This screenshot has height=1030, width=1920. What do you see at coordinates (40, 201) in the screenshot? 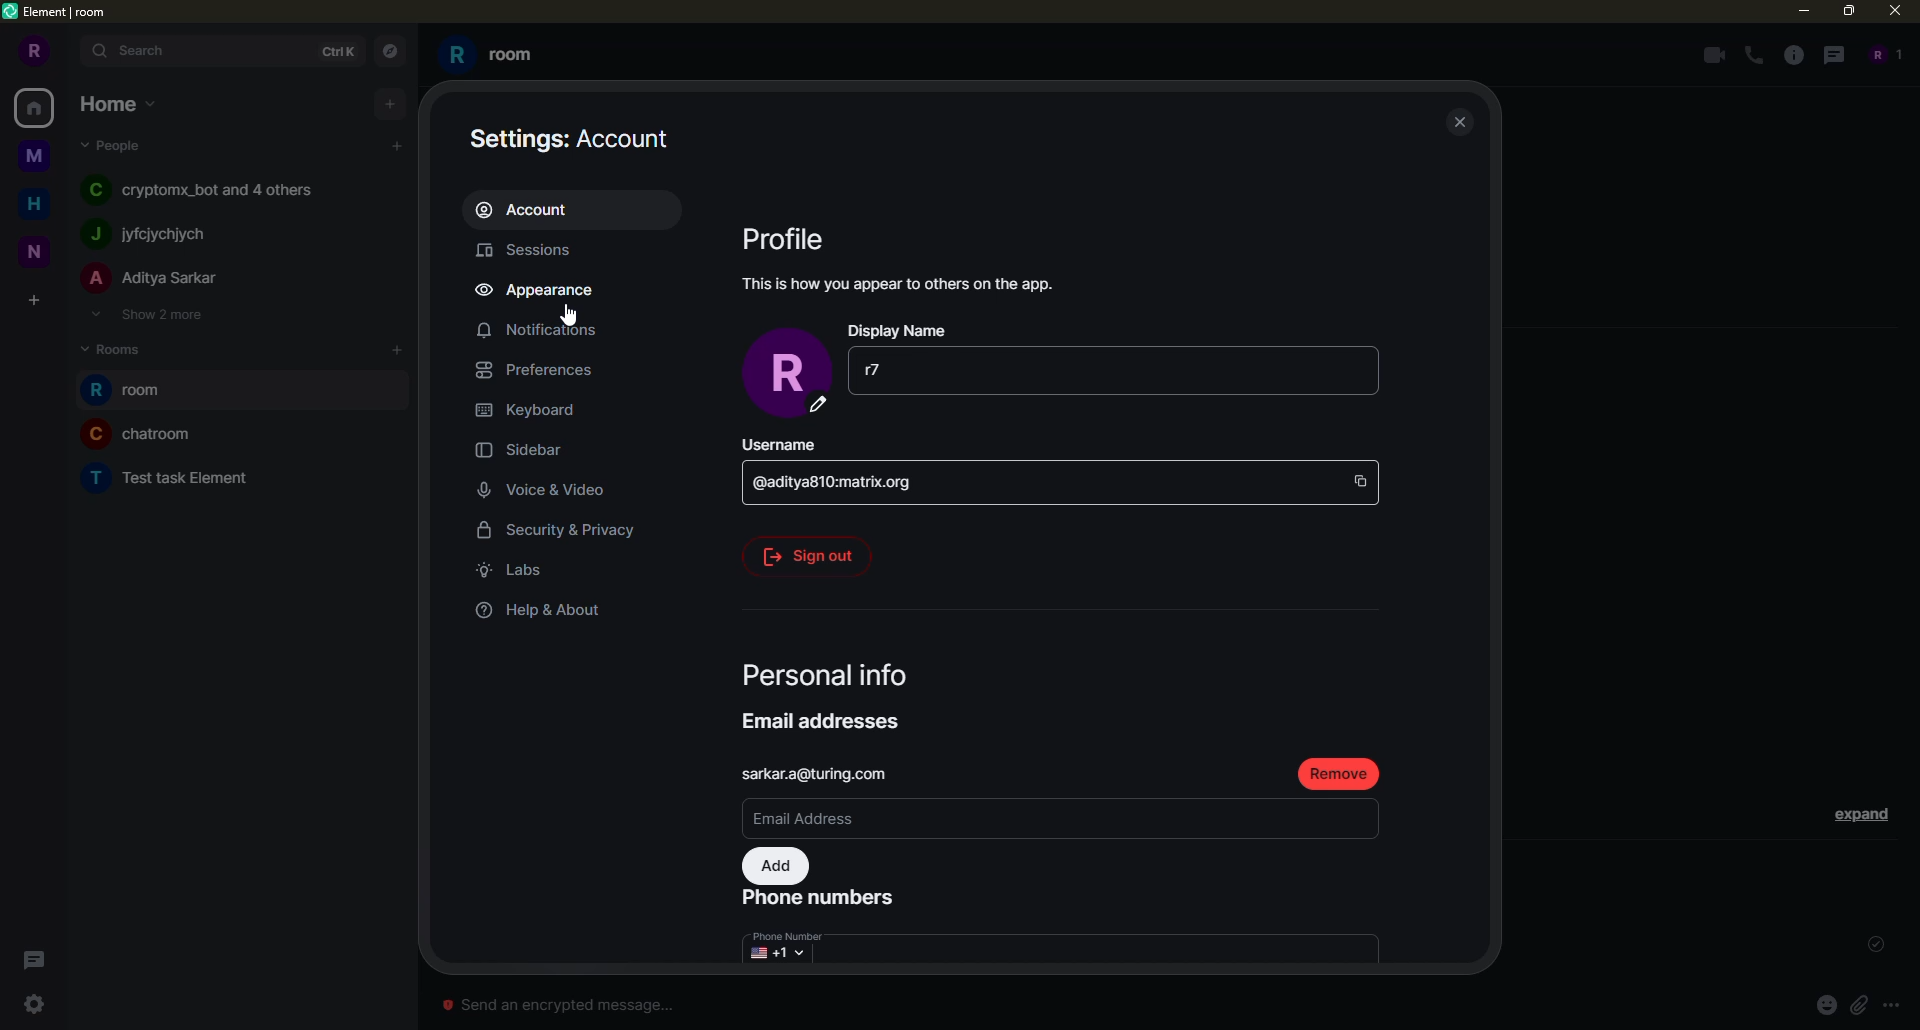
I see `home` at bounding box center [40, 201].